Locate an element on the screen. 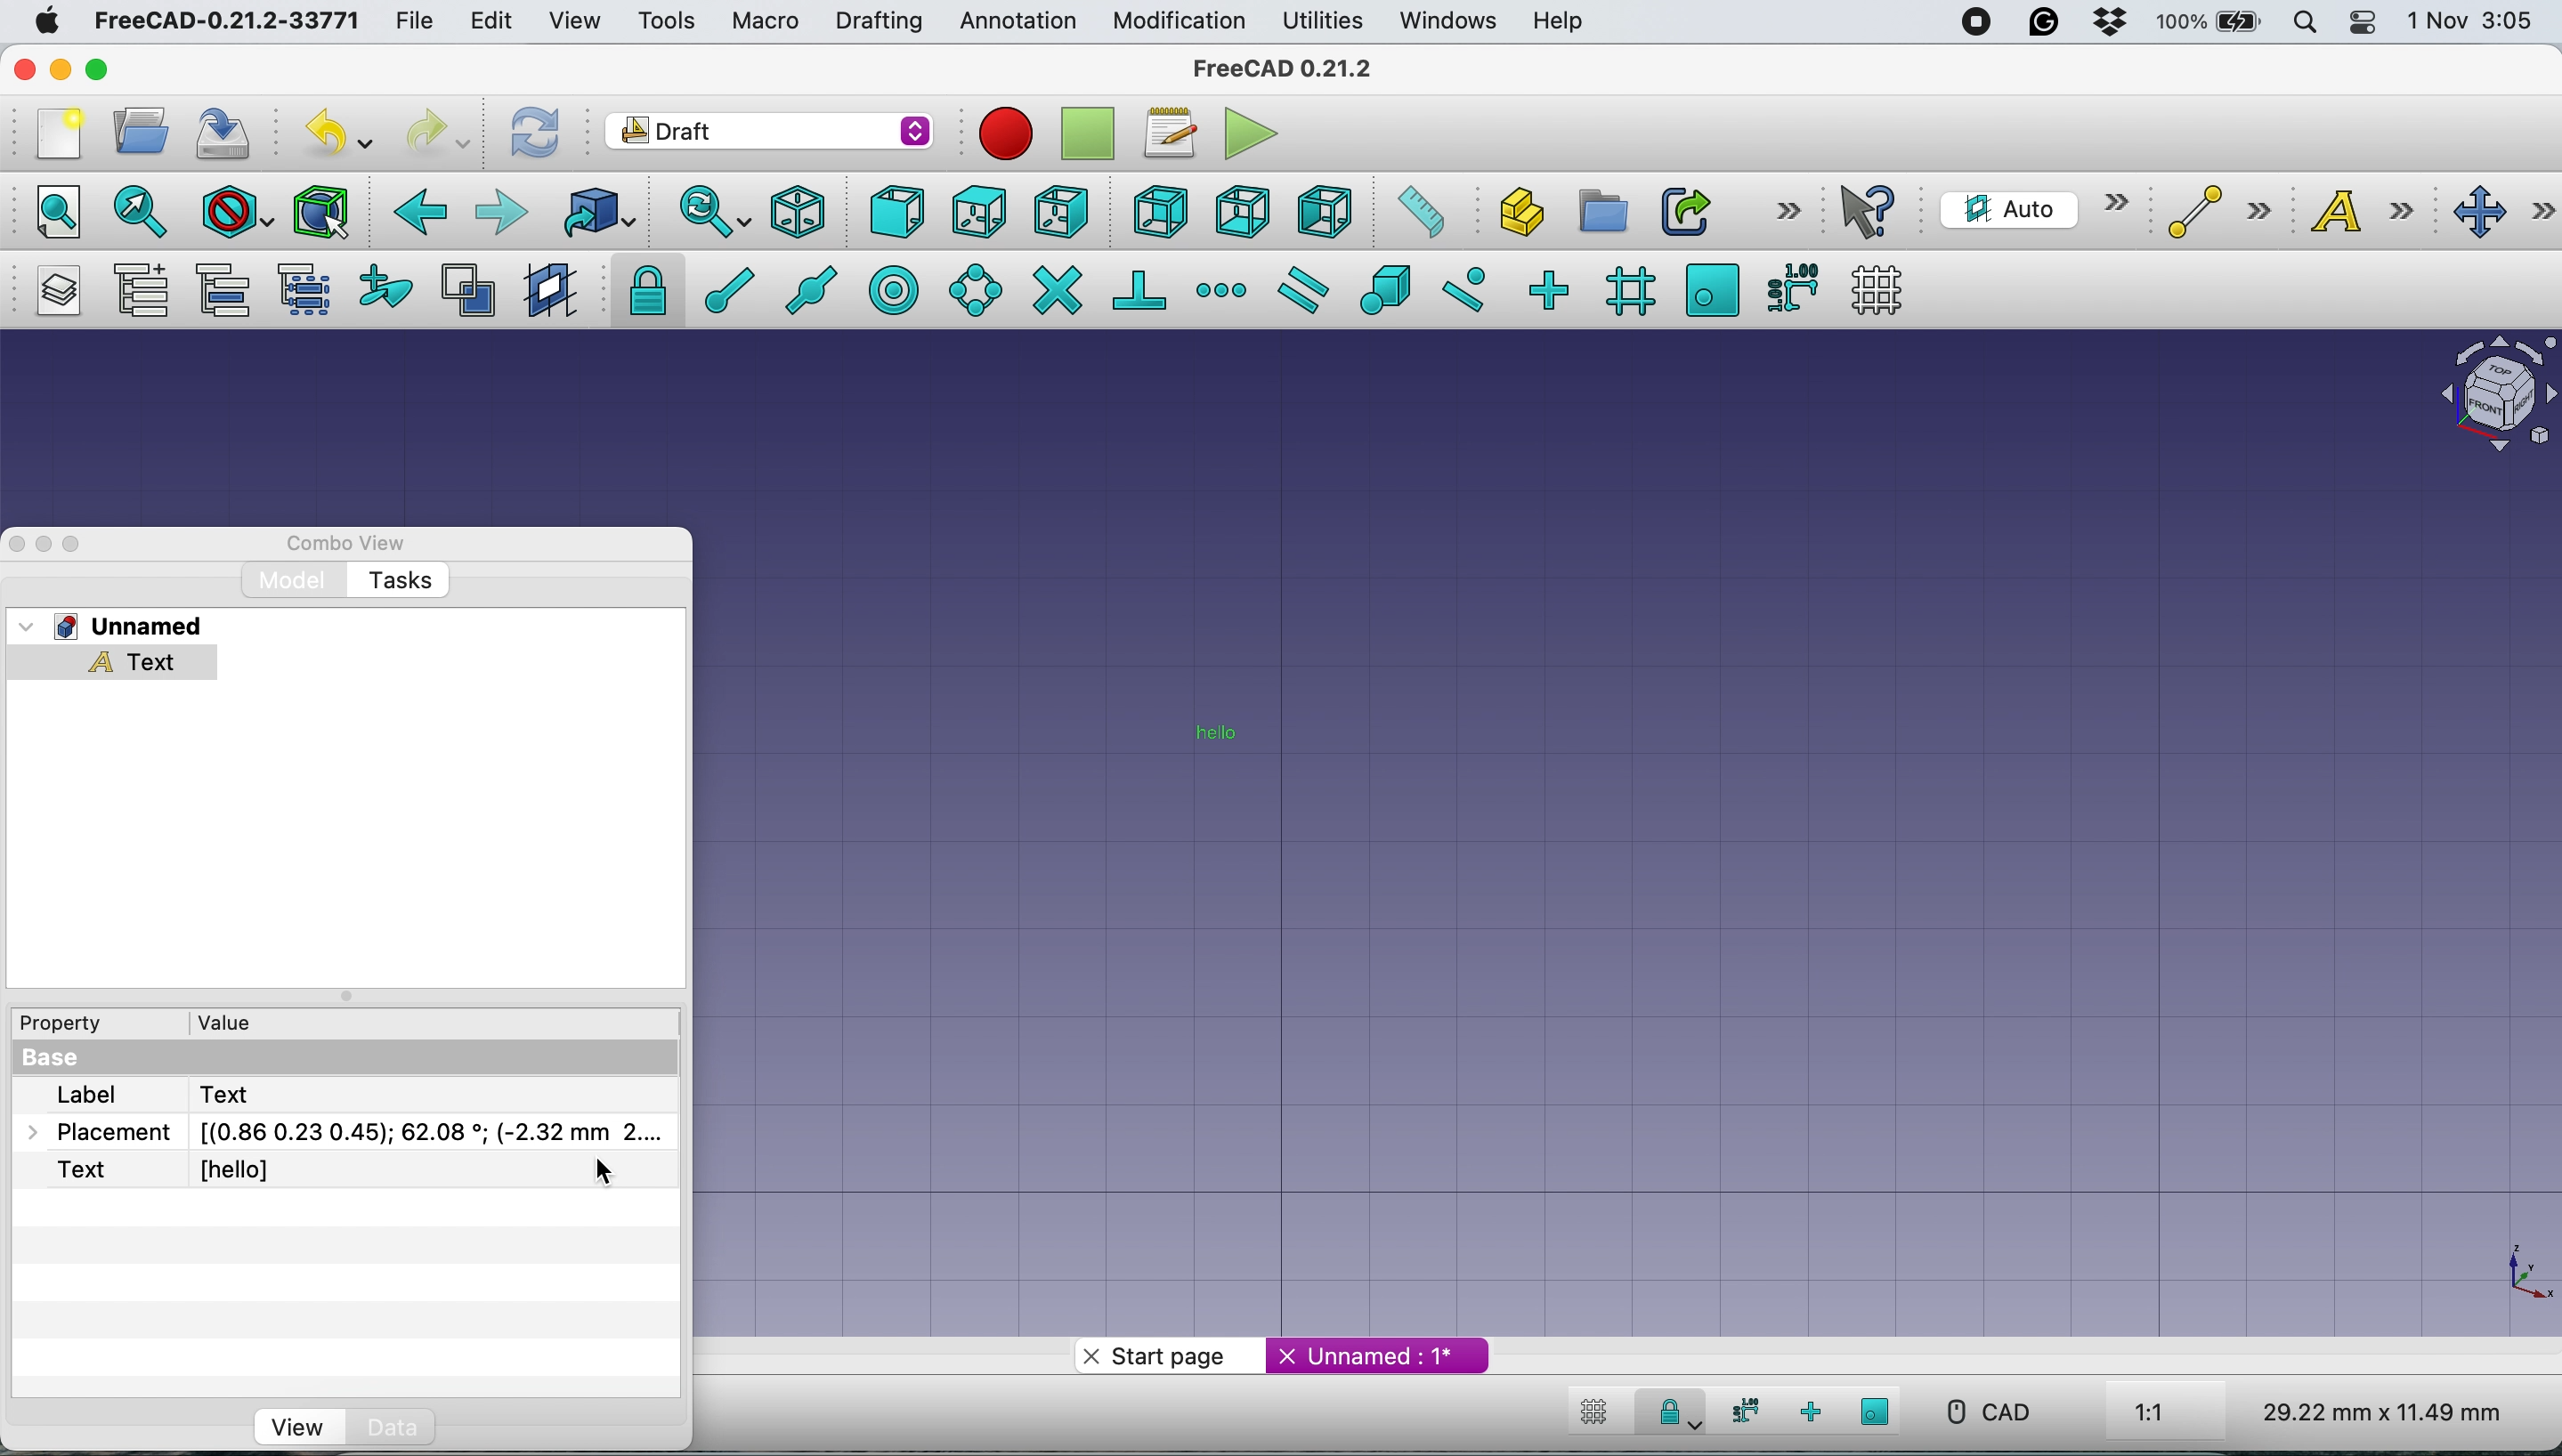  snap midway is located at coordinates (804, 292).